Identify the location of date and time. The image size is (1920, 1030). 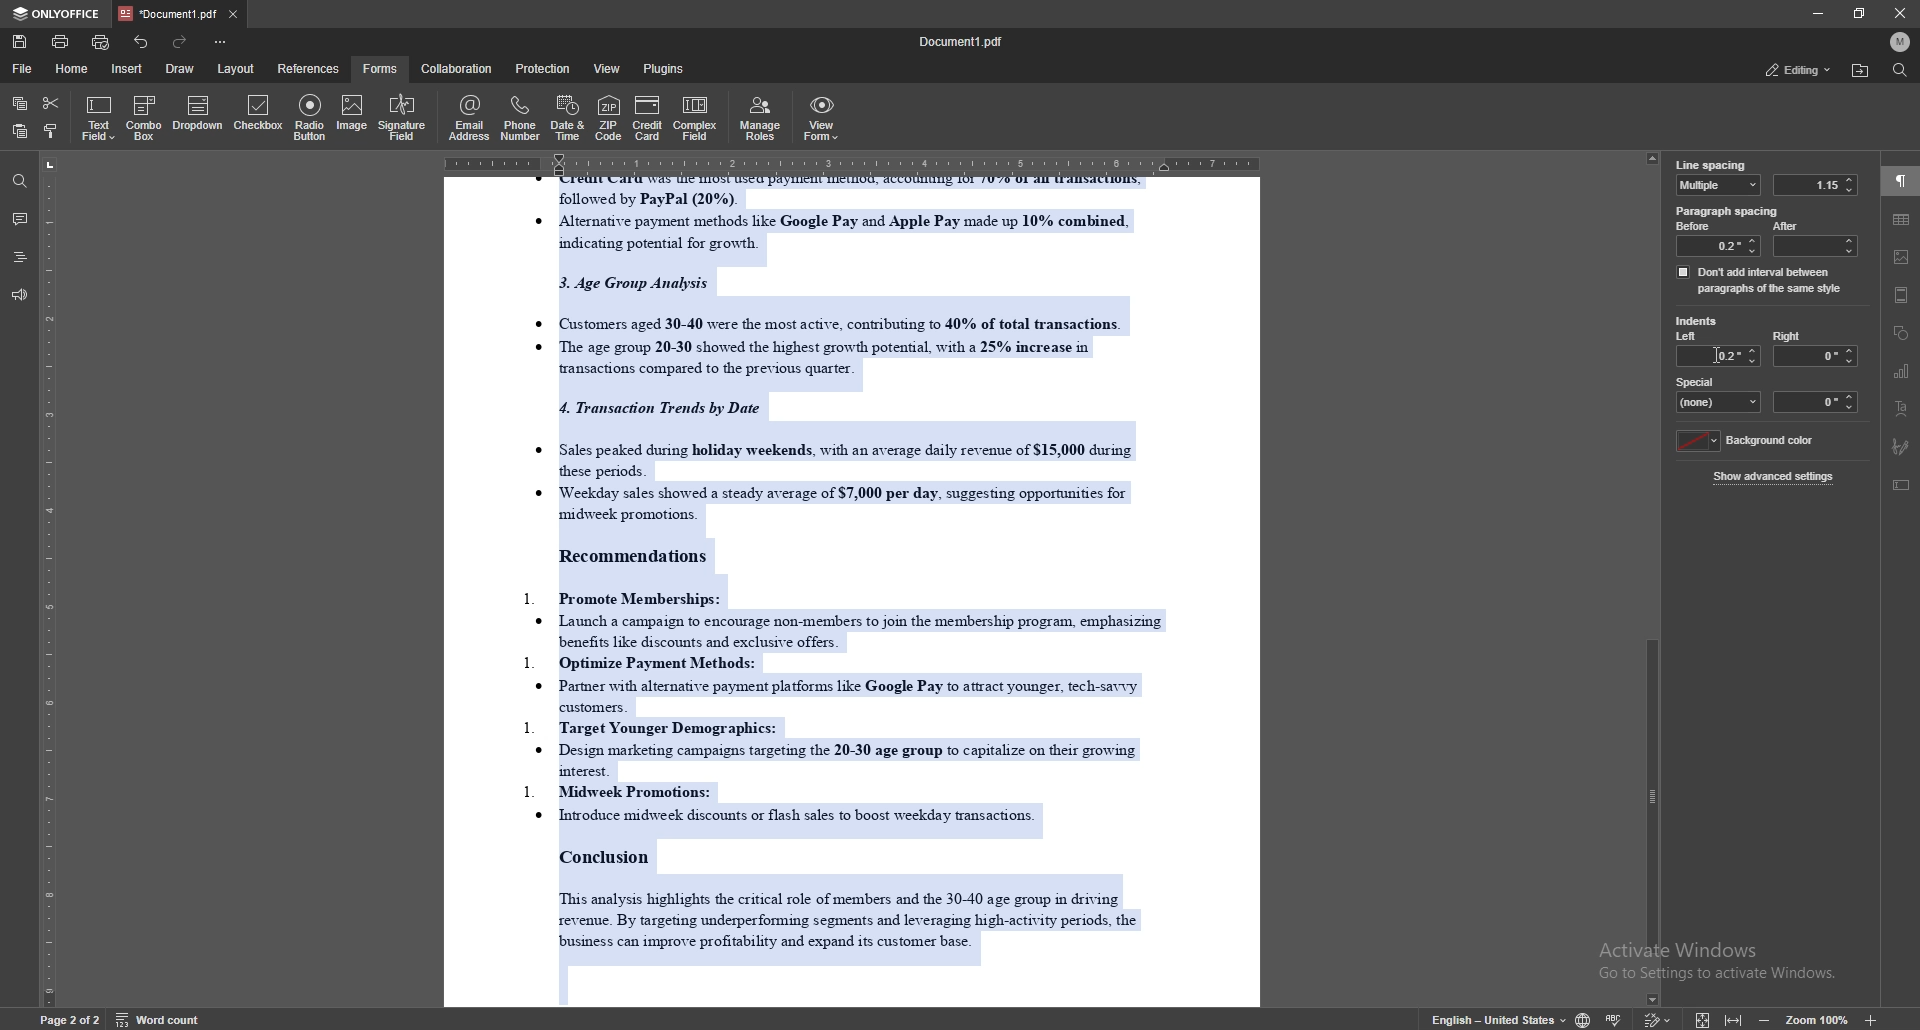
(567, 118).